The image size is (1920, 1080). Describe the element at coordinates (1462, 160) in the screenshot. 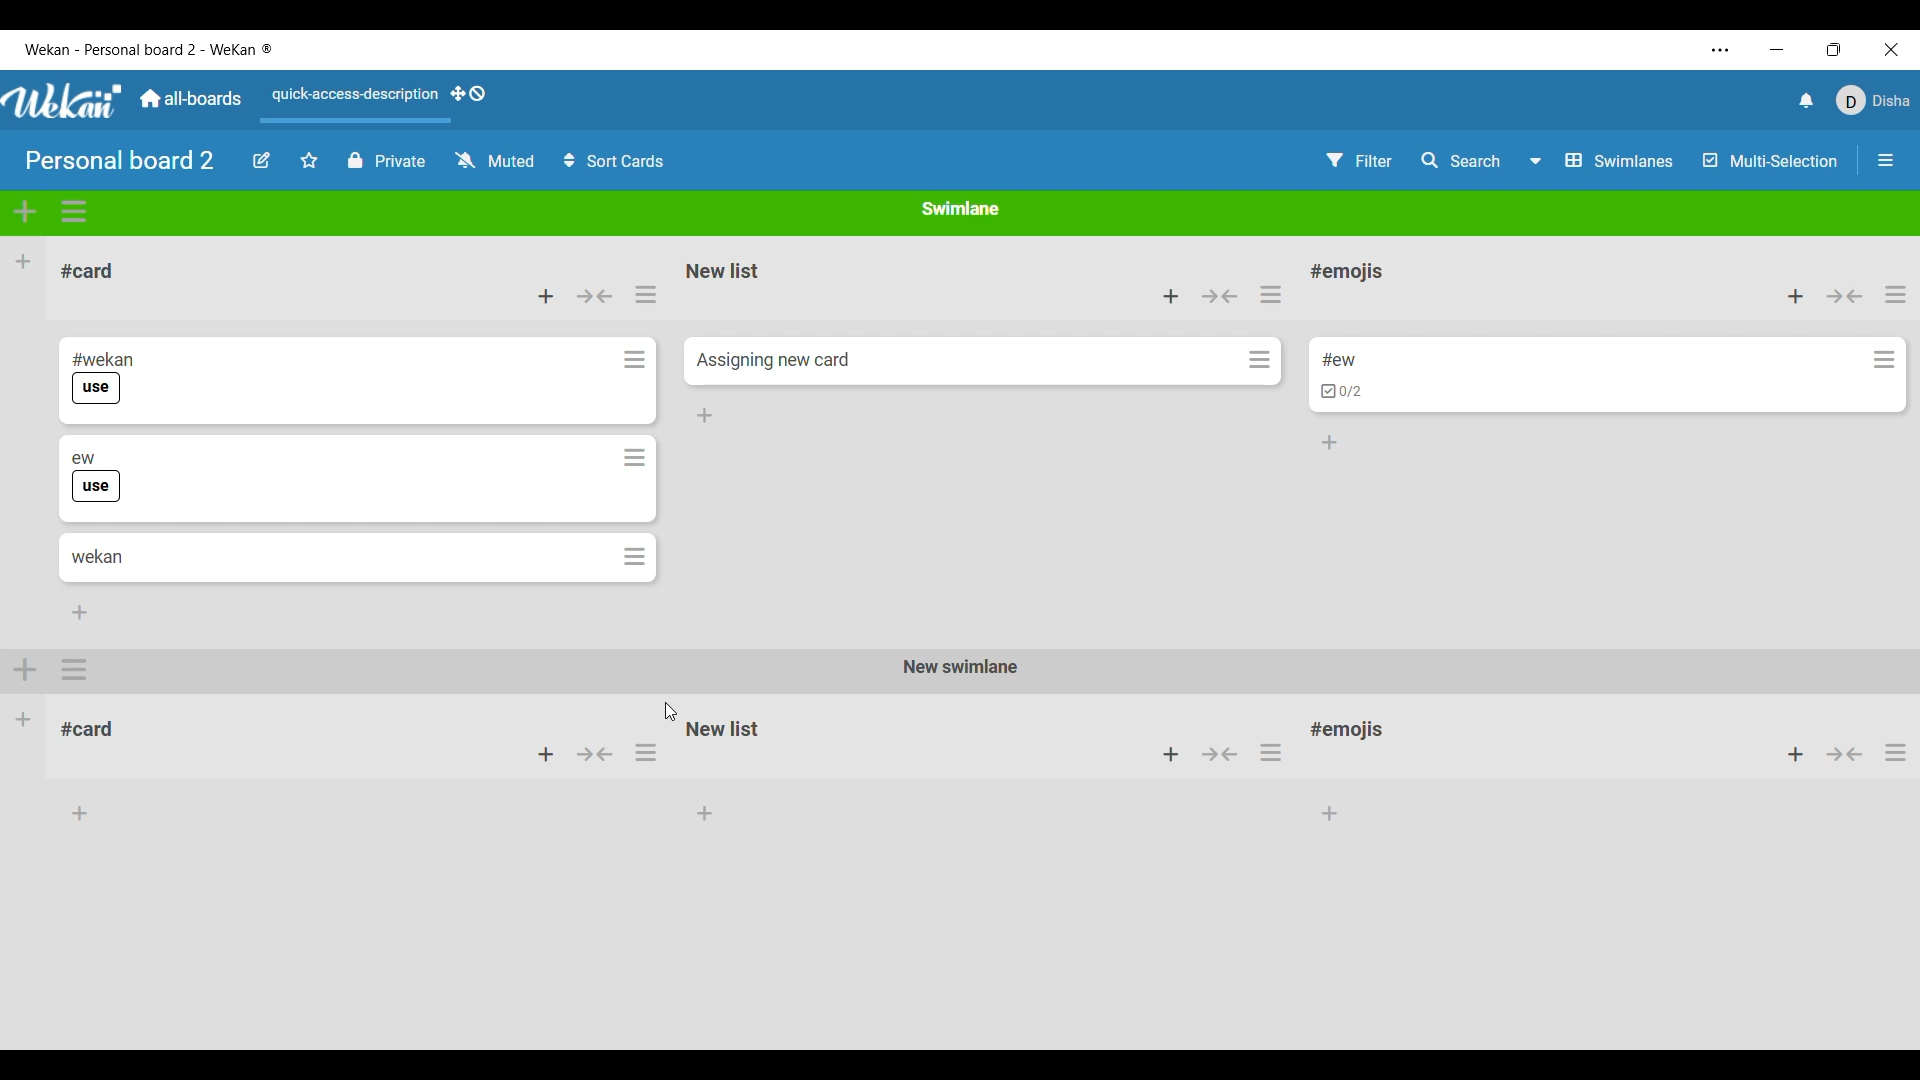

I see `Search ` at that location.